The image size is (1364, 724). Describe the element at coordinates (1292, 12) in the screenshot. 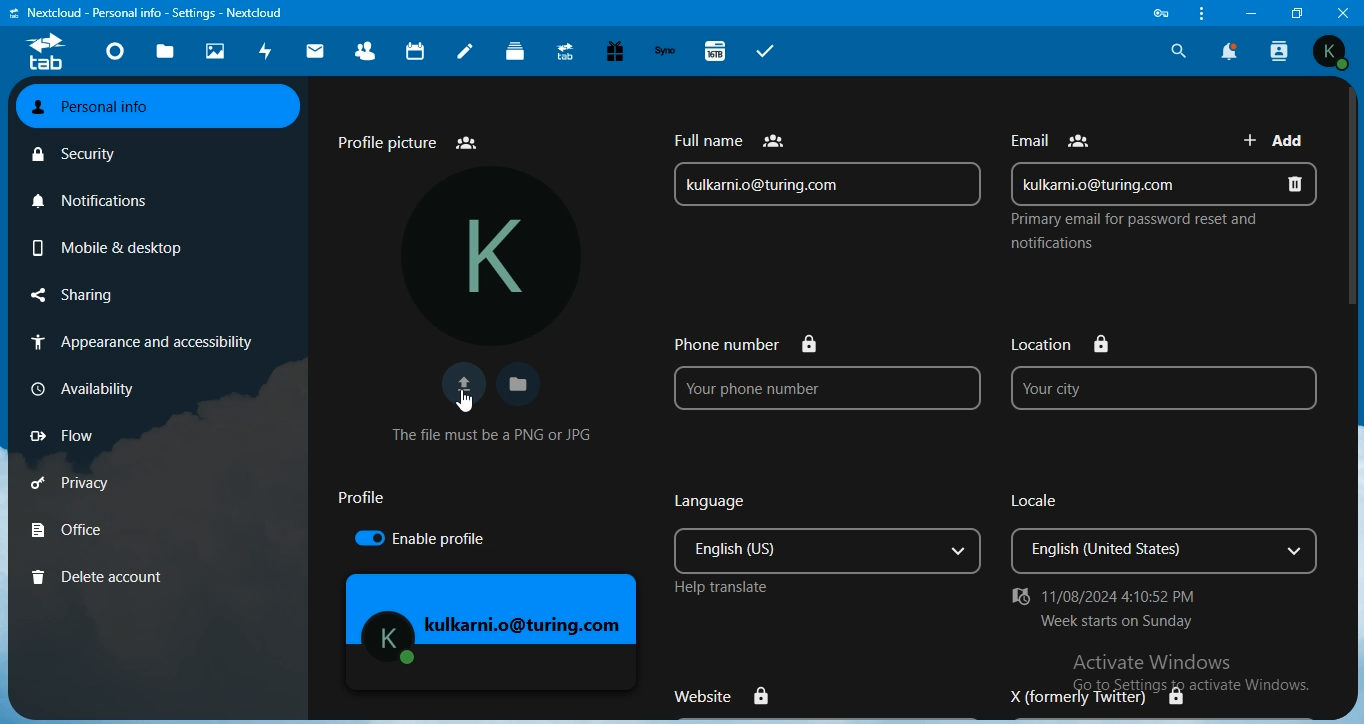

I see `restore window` at that location.